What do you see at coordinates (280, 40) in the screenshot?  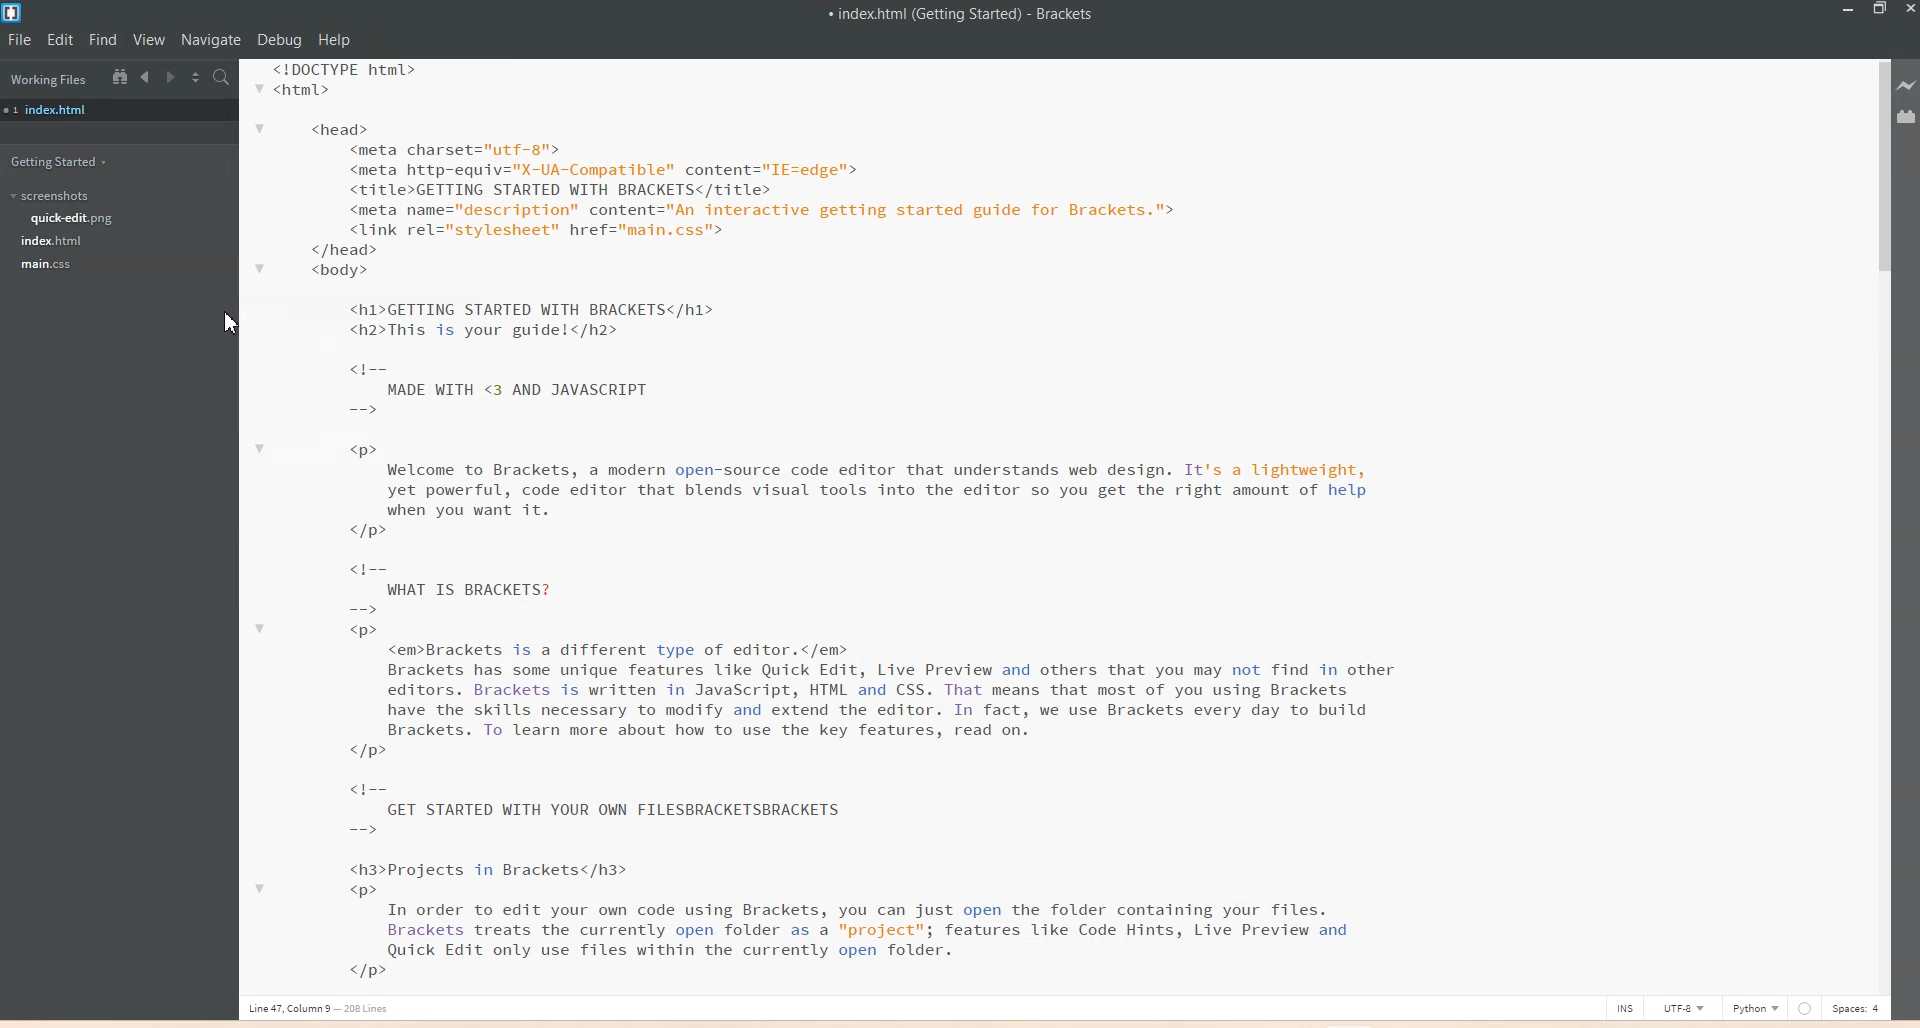 I see `Debug` at bounding box center [280, 40].